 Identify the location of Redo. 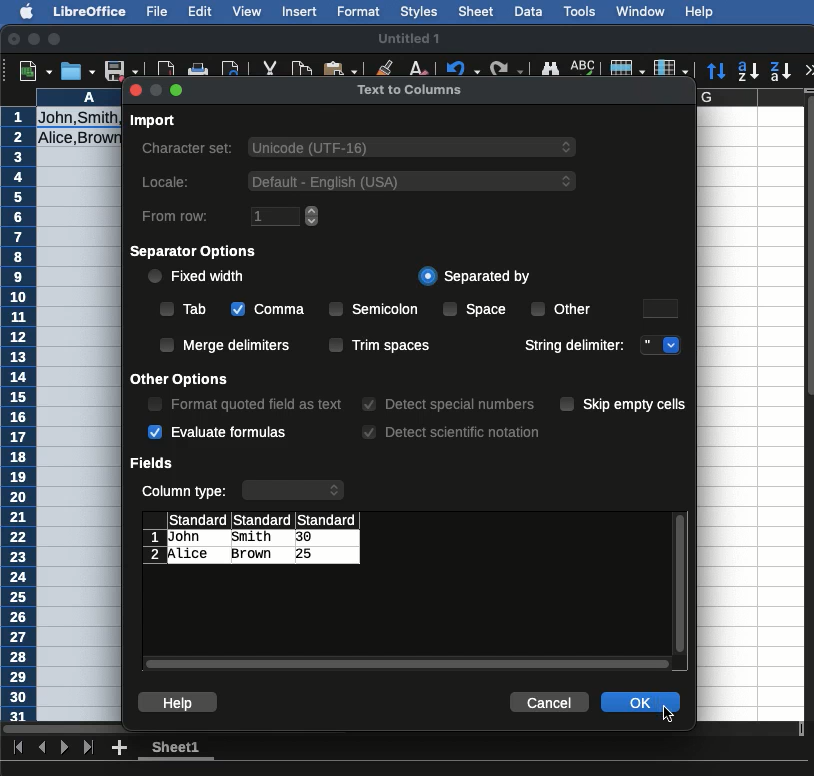
(510, 68).